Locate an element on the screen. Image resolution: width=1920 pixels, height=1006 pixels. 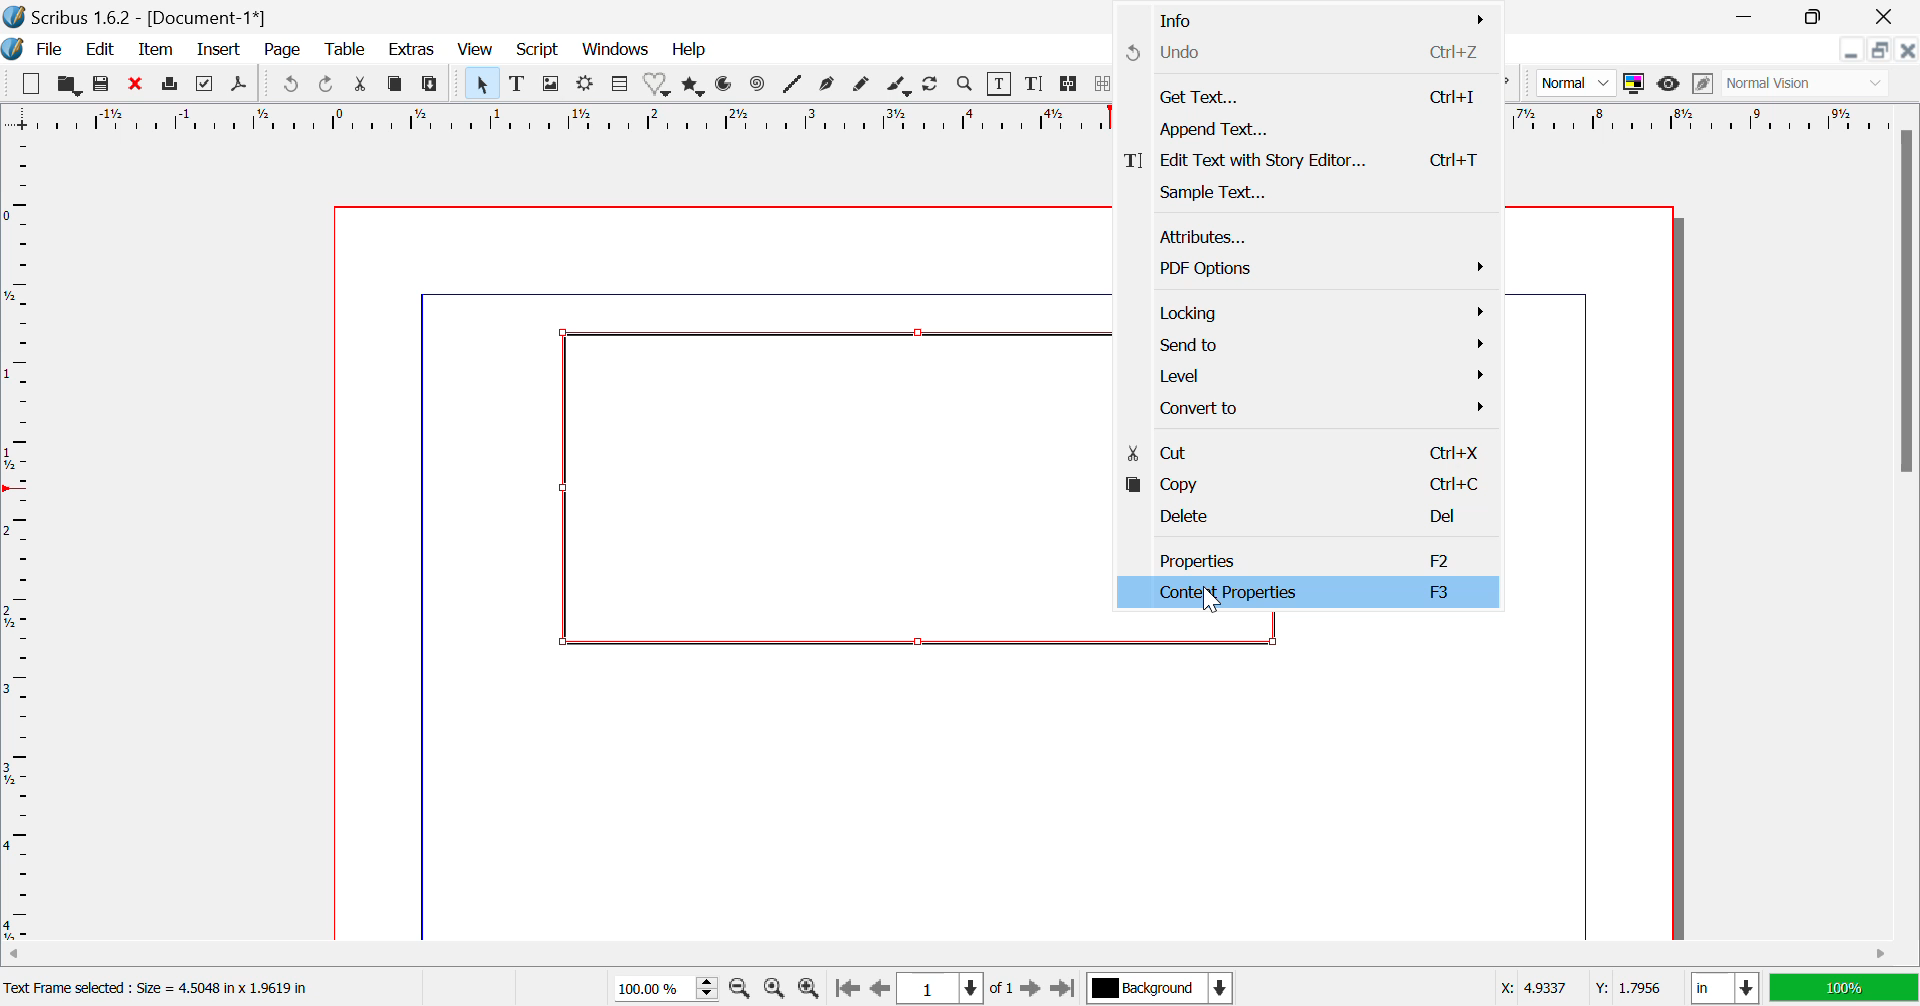
Shapes is located at coordinates (660, 87).